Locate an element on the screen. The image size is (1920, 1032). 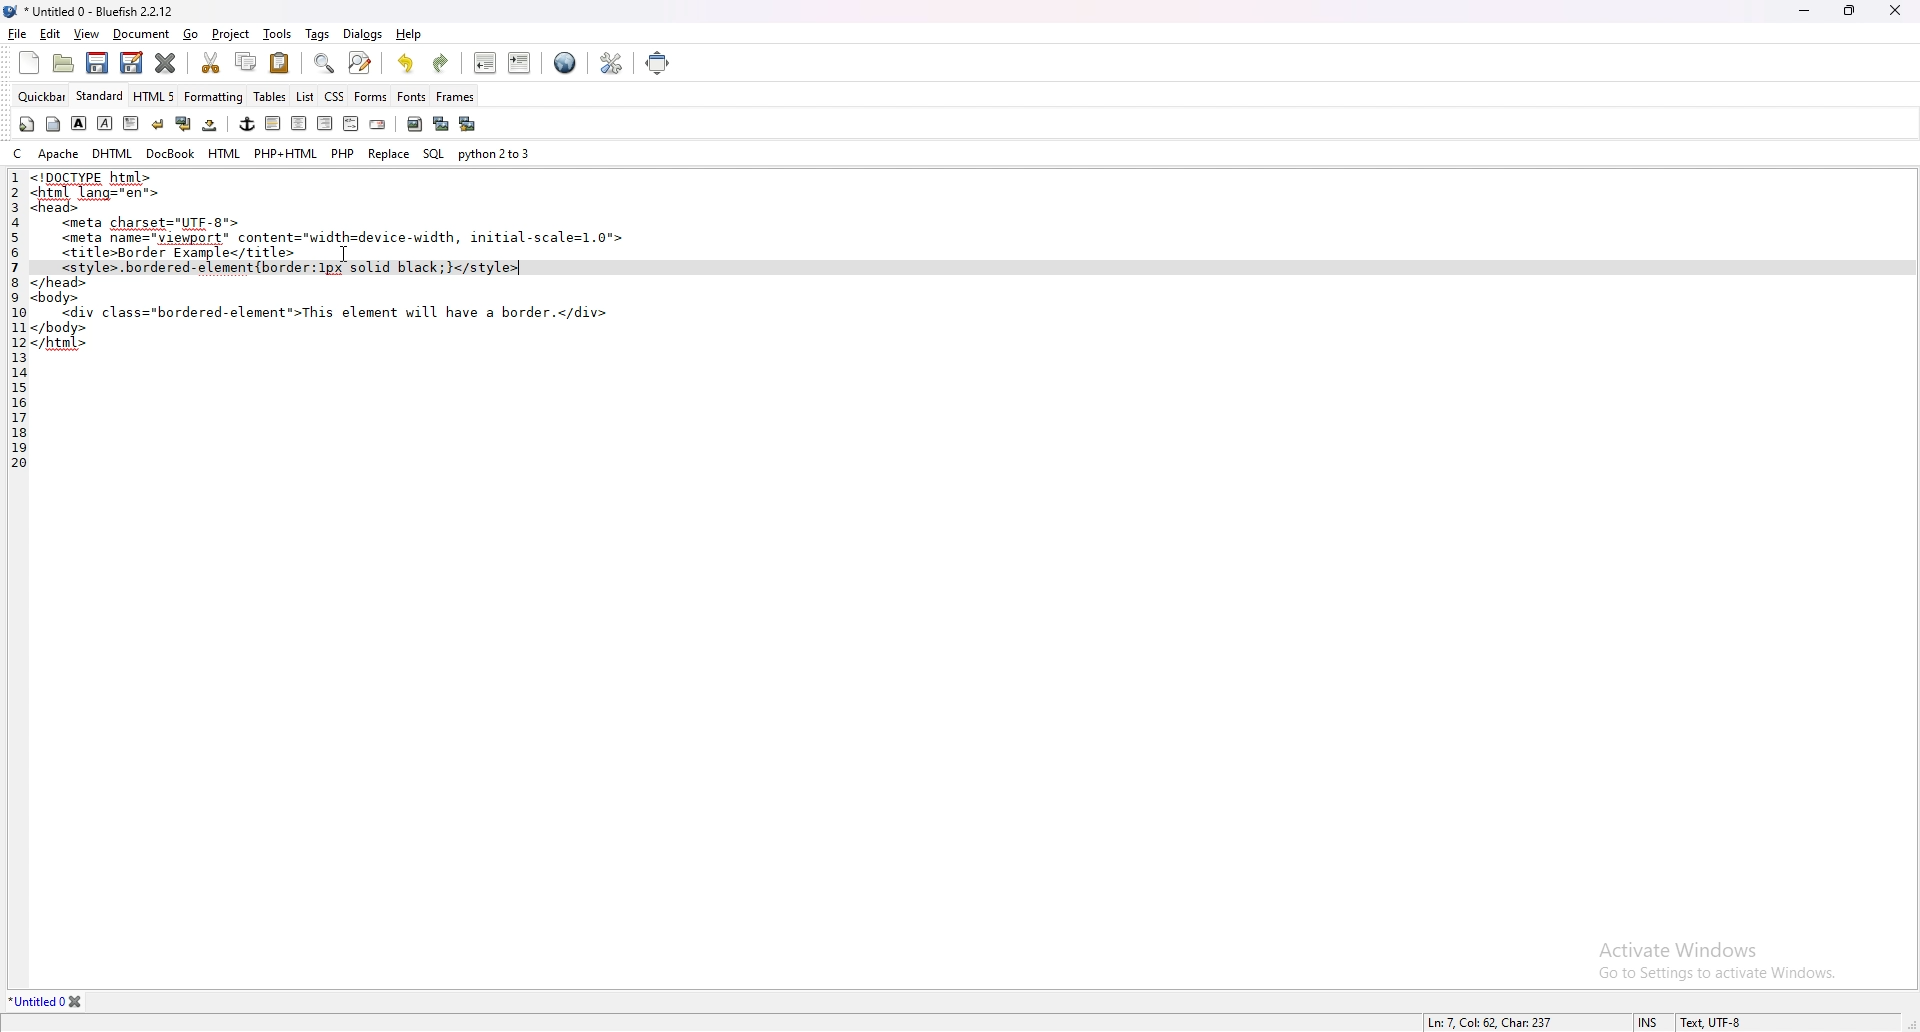
save file as is located at coordinates (132, 62).